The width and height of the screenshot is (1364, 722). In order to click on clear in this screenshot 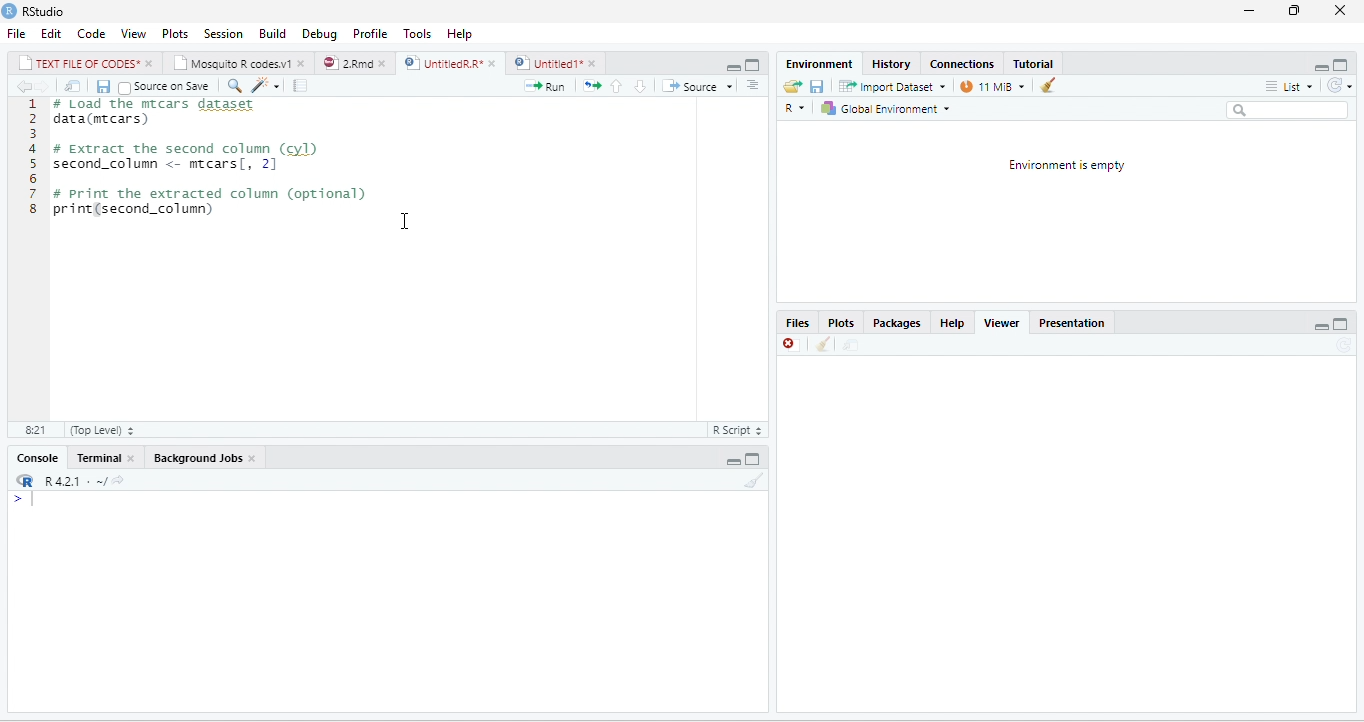, I will do `click(754, 481)`.